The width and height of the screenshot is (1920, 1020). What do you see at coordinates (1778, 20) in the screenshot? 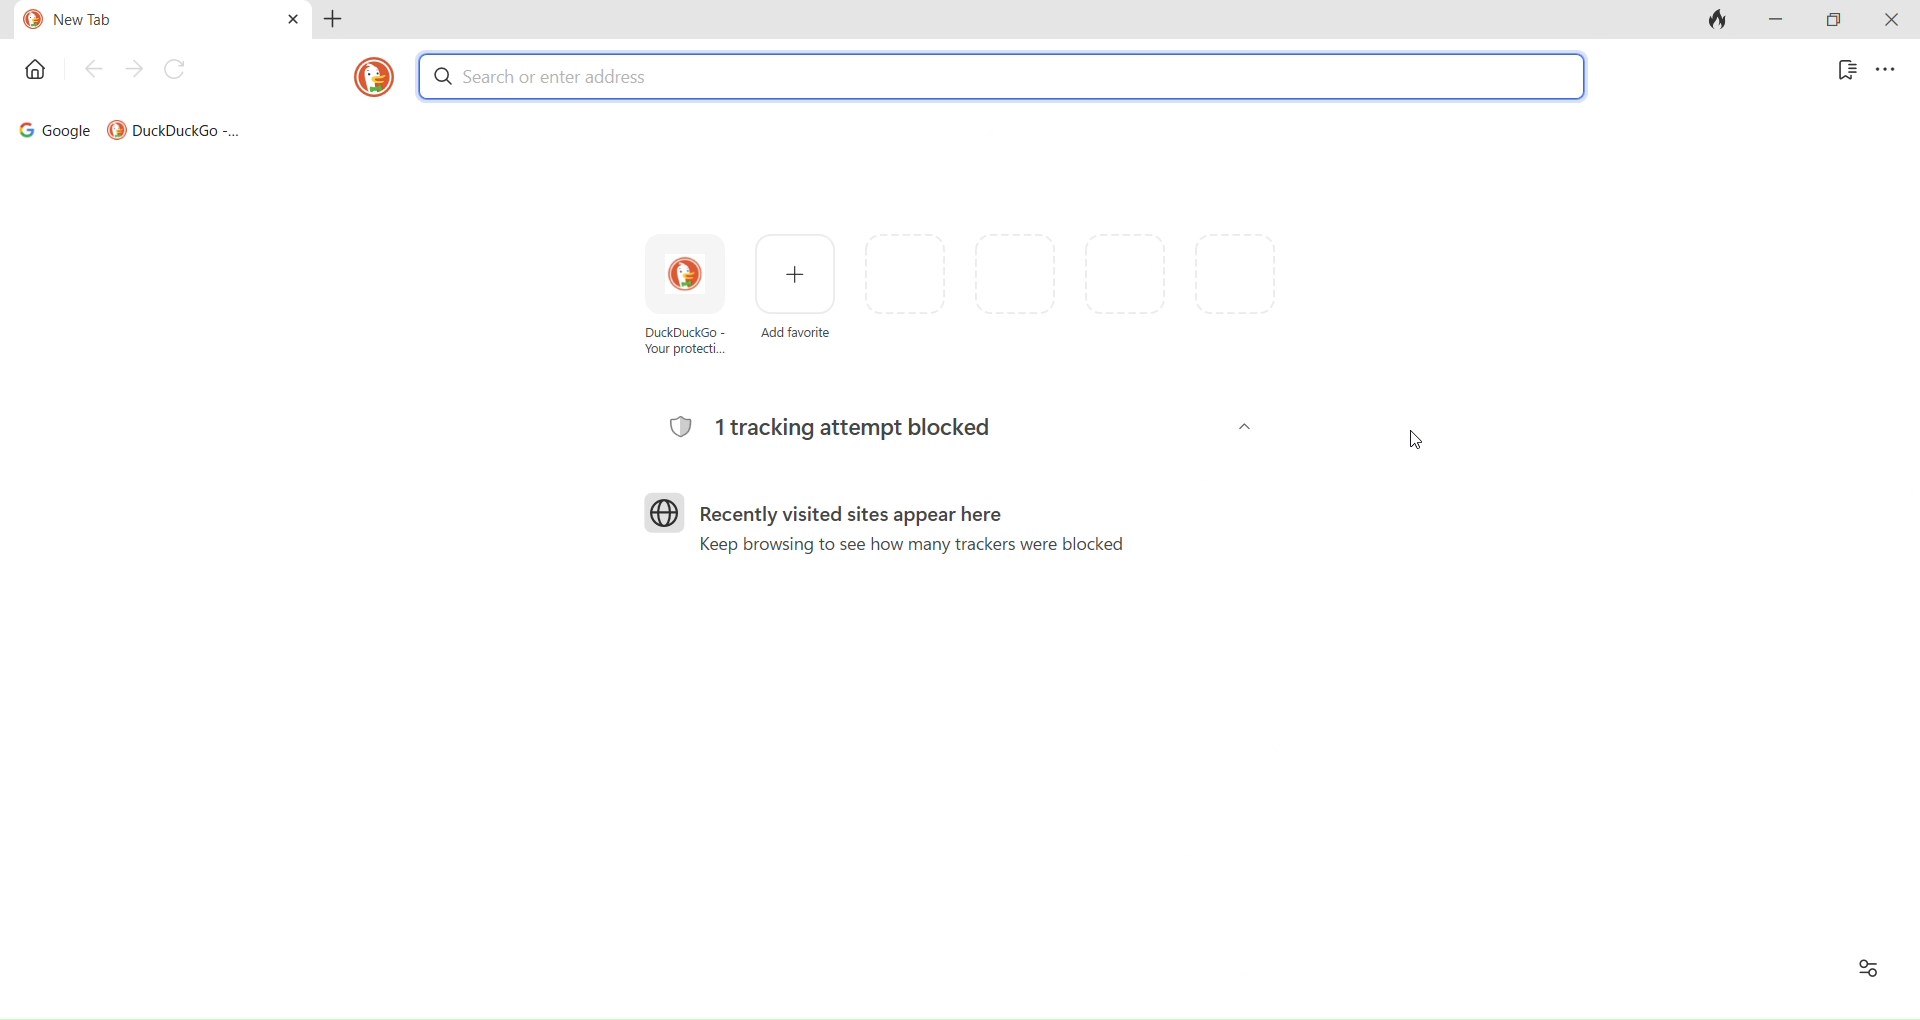
I see `minimize` at bounding box center [1778, 20].